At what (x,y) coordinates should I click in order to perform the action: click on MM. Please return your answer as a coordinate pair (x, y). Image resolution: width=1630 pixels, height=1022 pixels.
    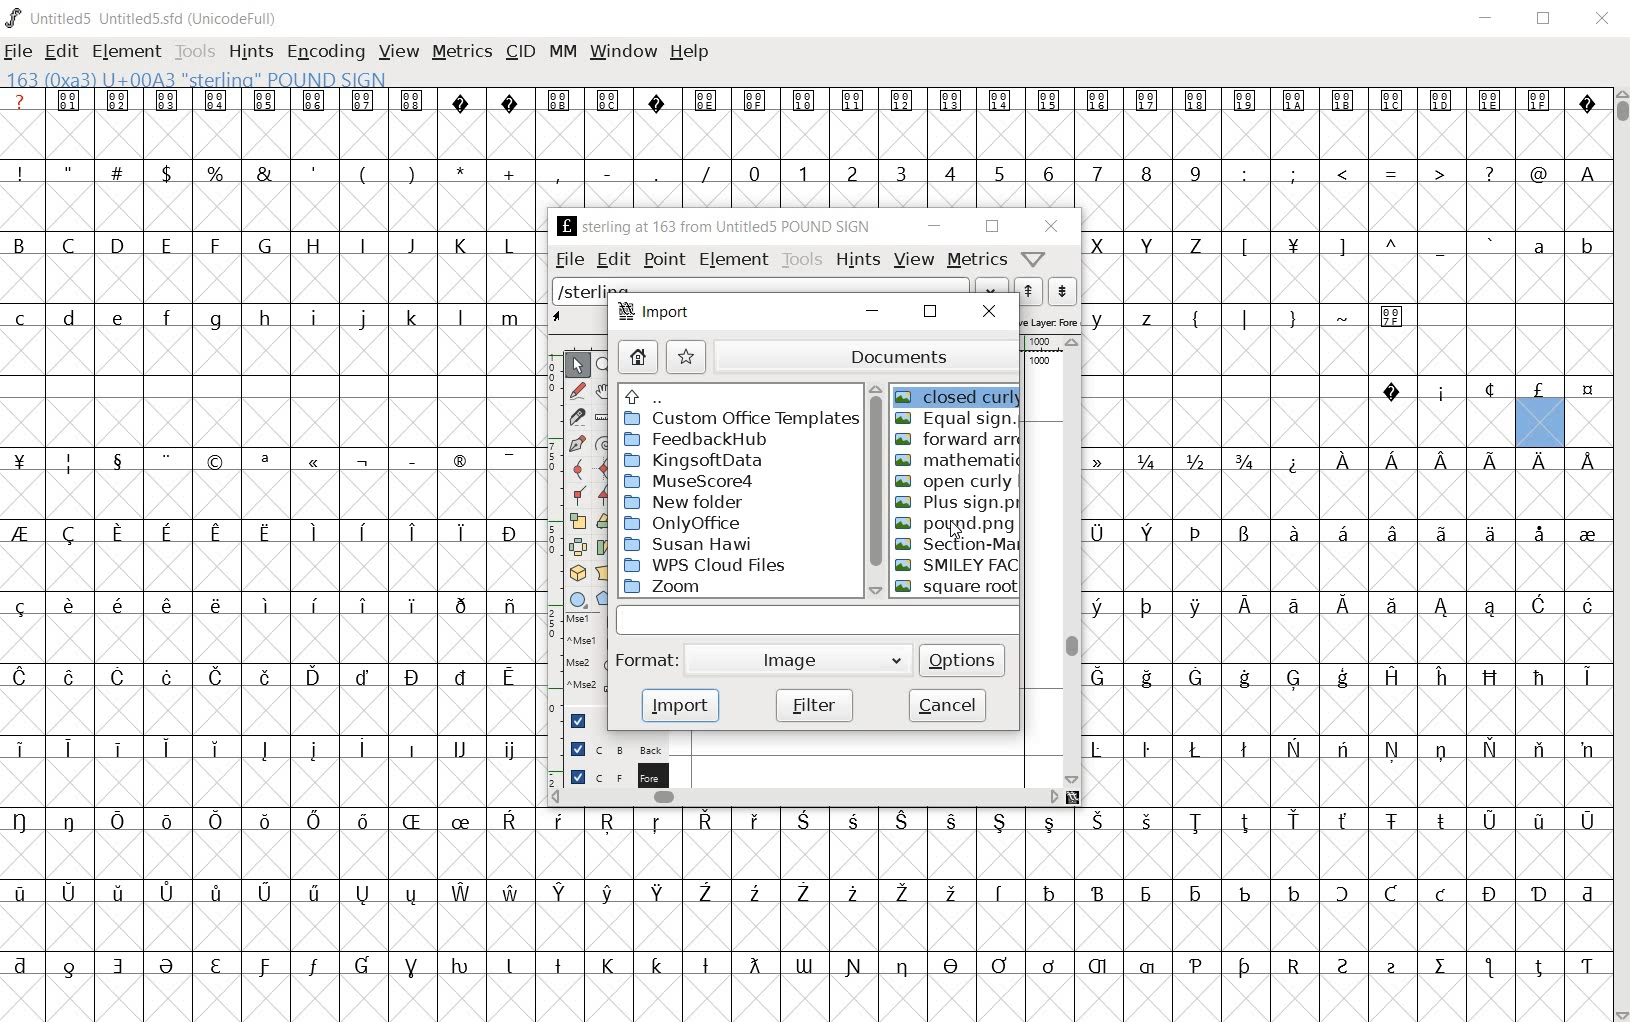
    Looking at the image, I should click on (564, 53).